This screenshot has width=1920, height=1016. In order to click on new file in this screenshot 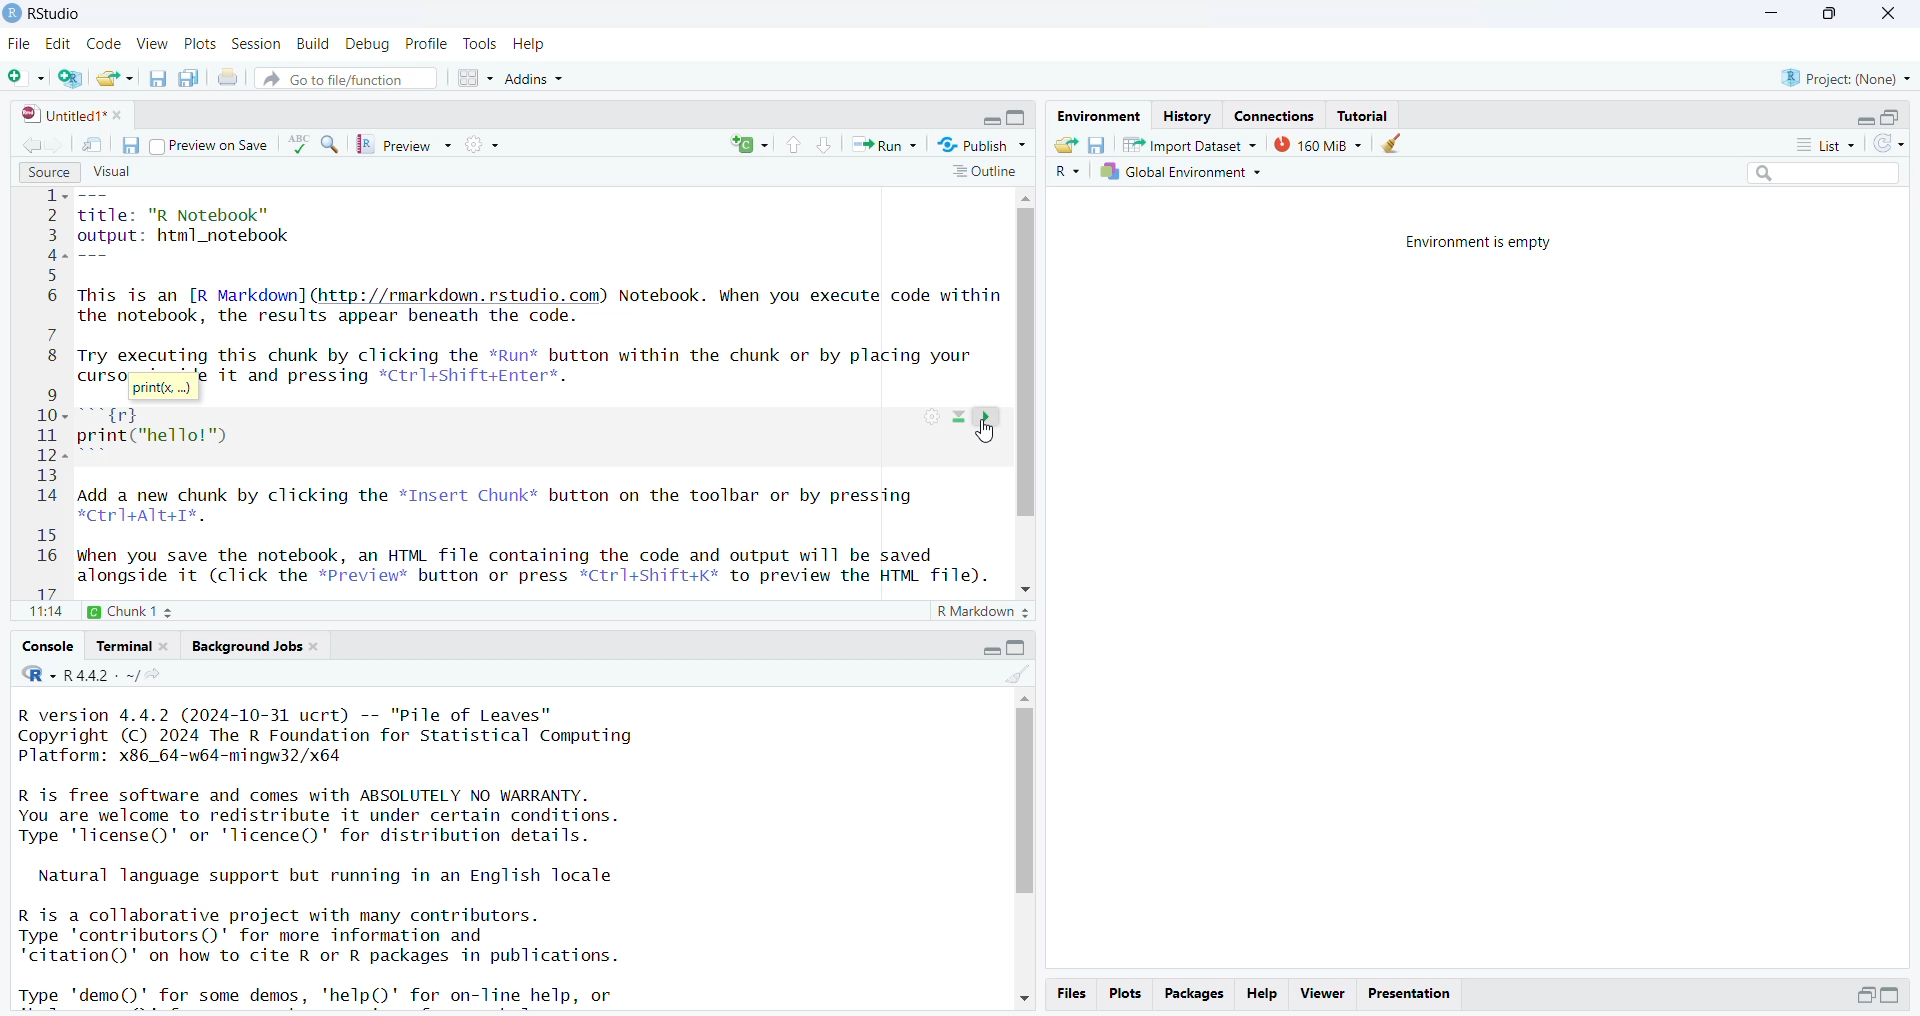, I will do `click(26, 77)`.